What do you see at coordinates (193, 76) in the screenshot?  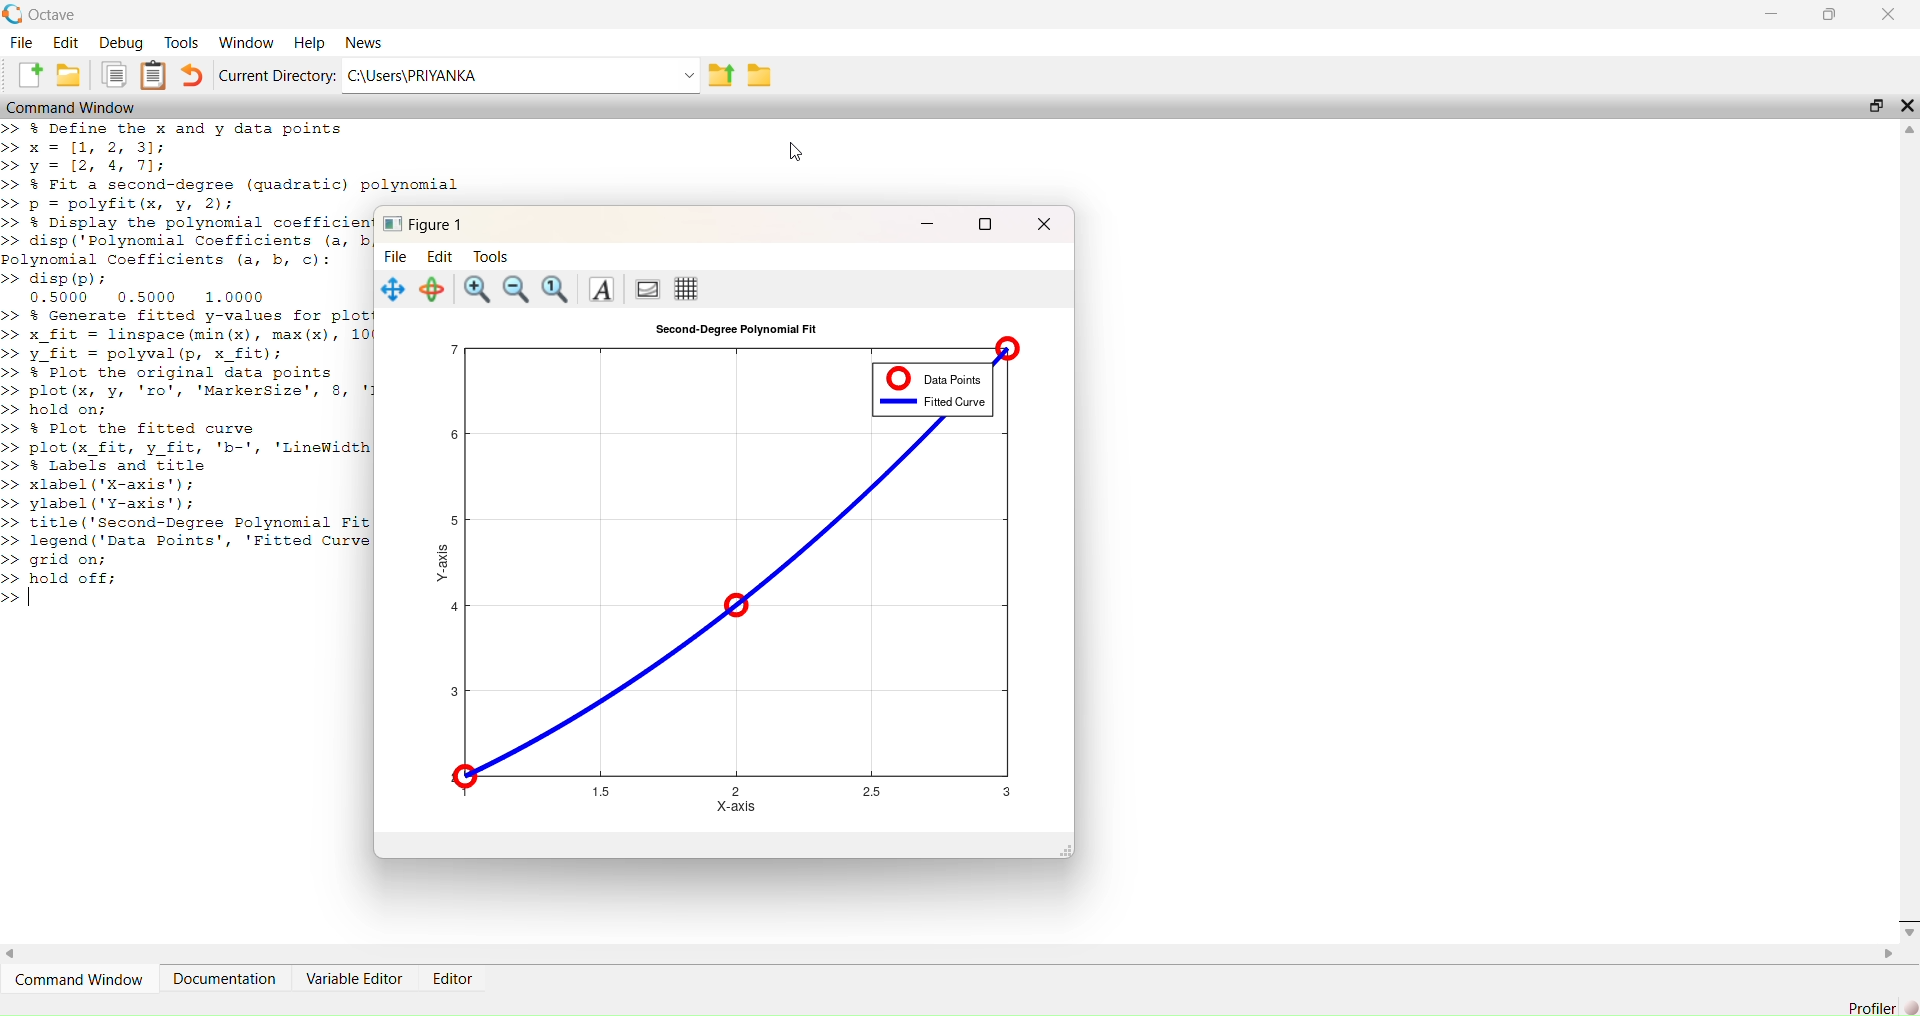 I see `Undo` at bounding box center [193, 76].